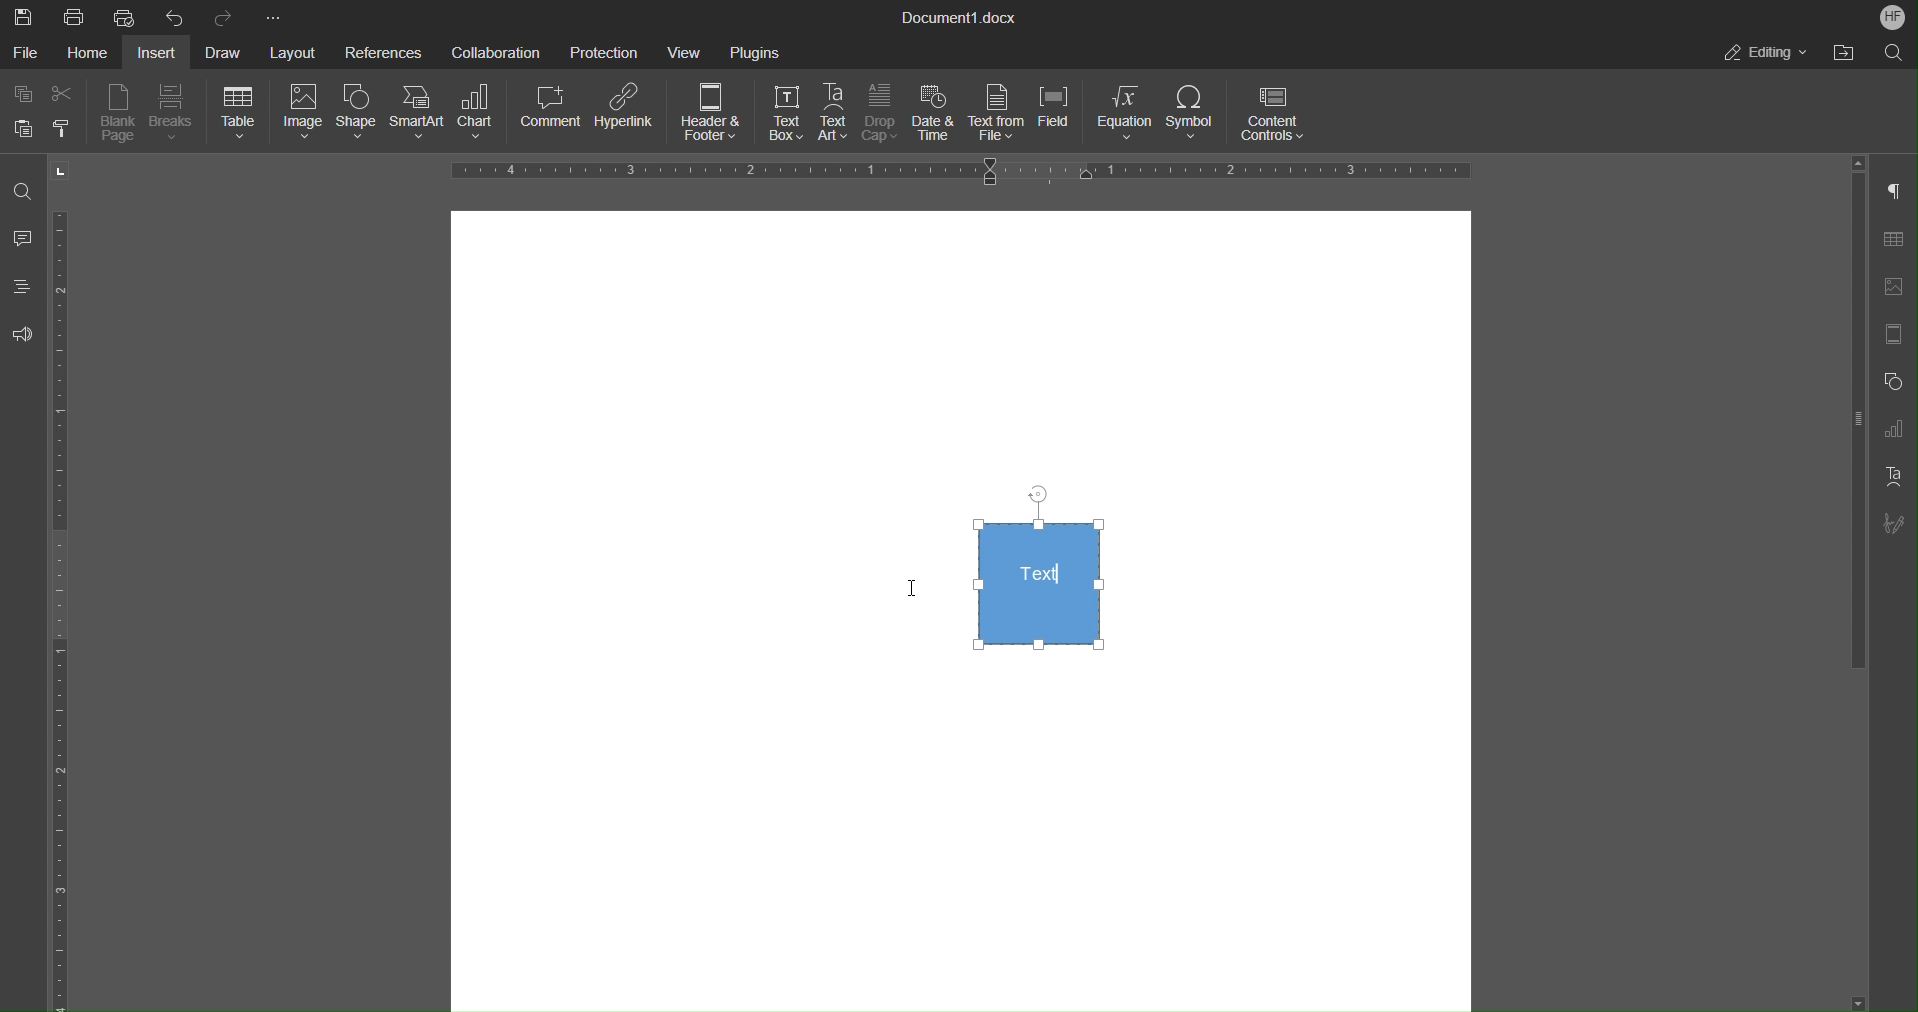 The image size is (1918, 1012). I want to click on Home, so click(92, 53).